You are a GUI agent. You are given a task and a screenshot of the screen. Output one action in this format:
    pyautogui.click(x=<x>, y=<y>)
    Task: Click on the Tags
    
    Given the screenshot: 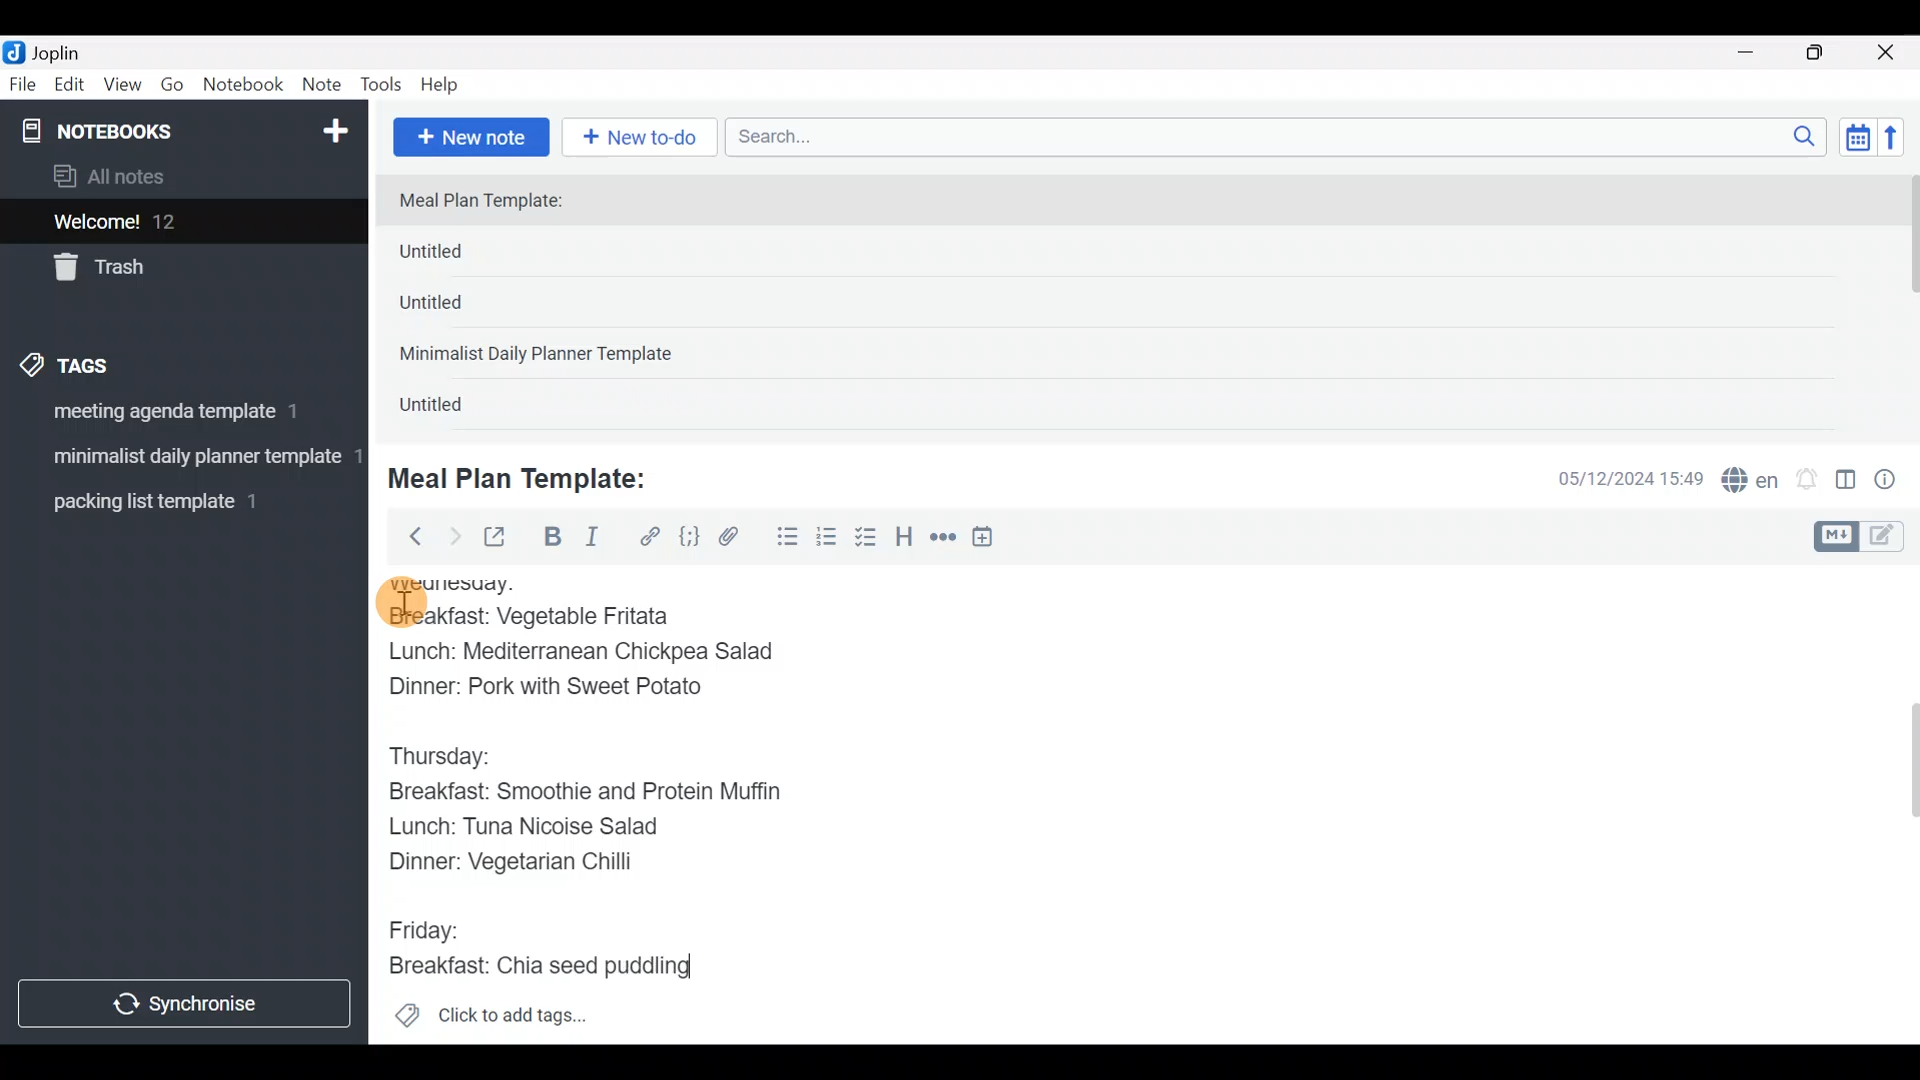 What is the action you would take?
    pyautogui.click(x=112, y=362)
    